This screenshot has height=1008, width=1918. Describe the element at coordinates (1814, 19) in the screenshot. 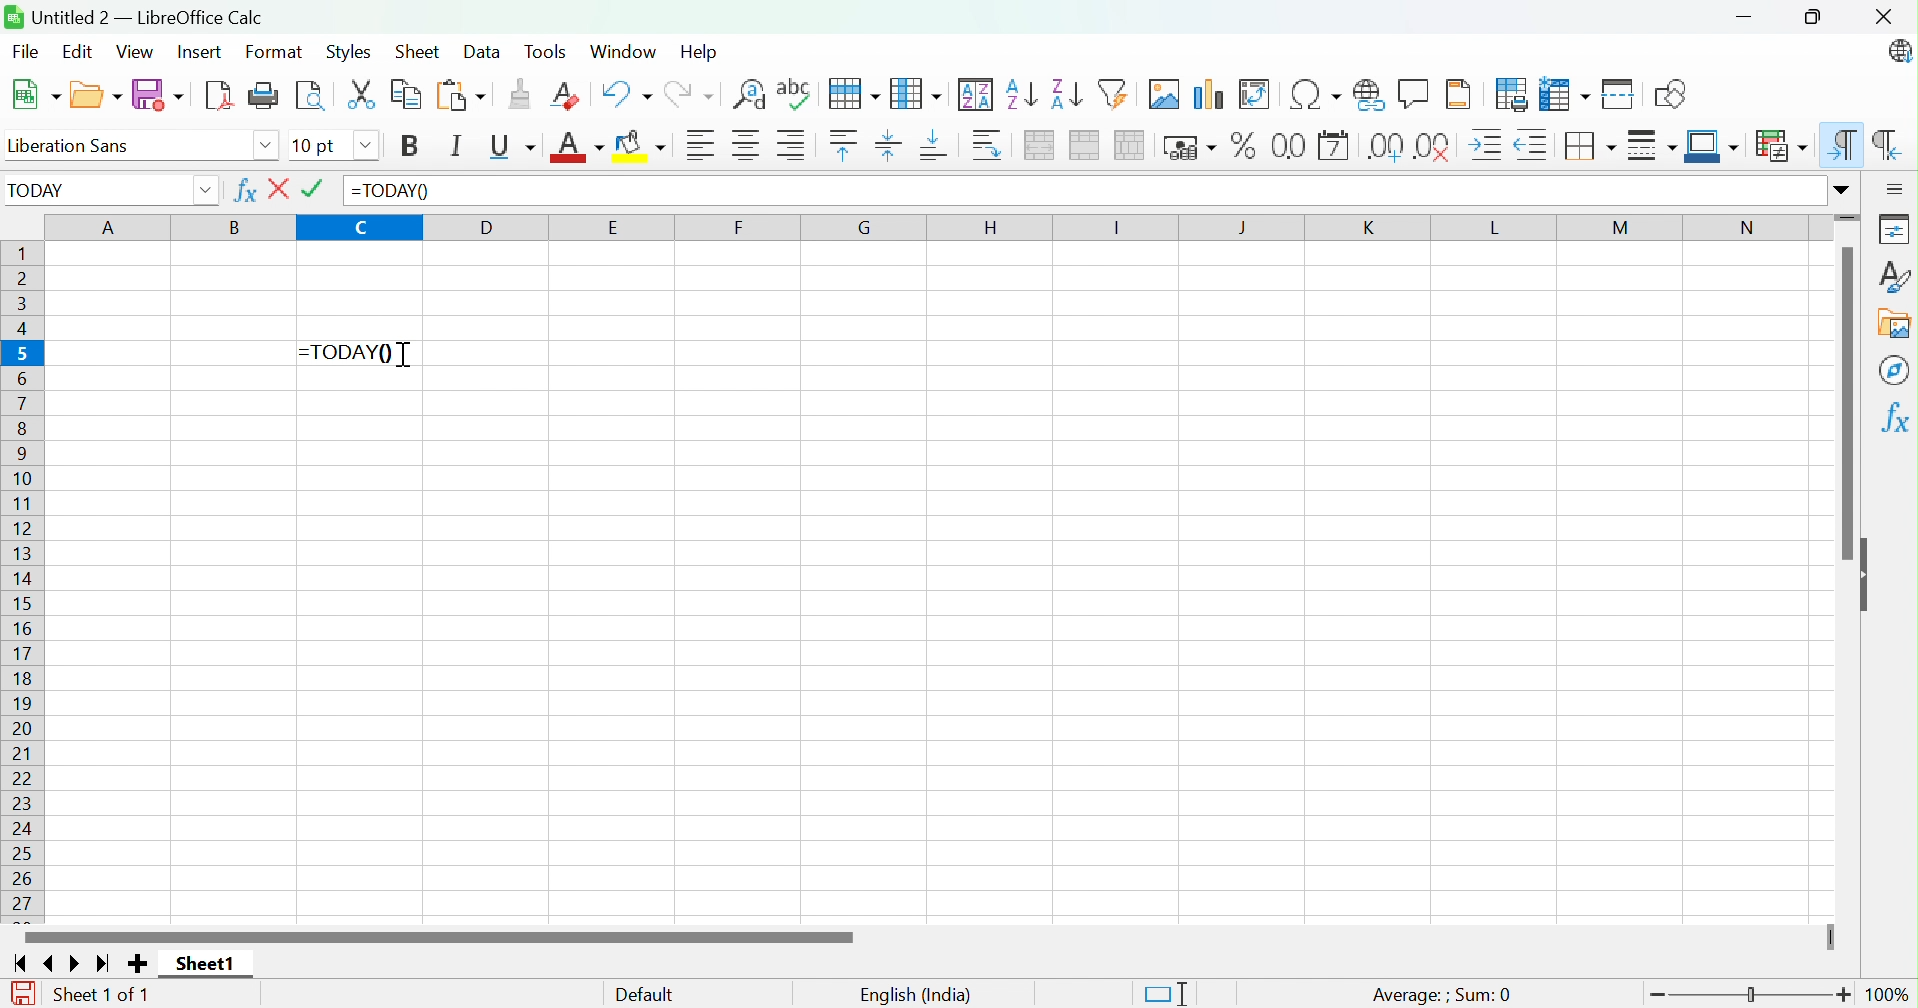

I see `Restore down` at that location.